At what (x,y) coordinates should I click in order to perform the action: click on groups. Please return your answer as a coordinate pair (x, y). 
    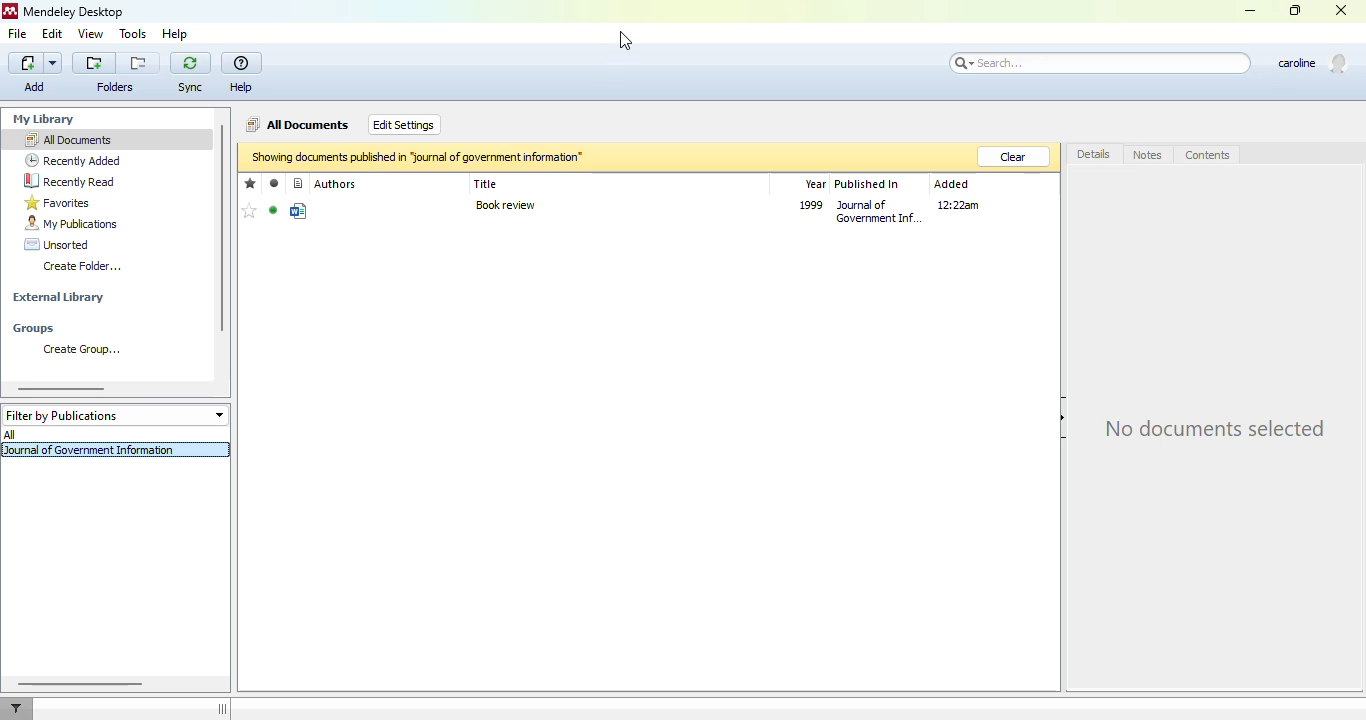
    Looking at the image, I should click on (33, 329).